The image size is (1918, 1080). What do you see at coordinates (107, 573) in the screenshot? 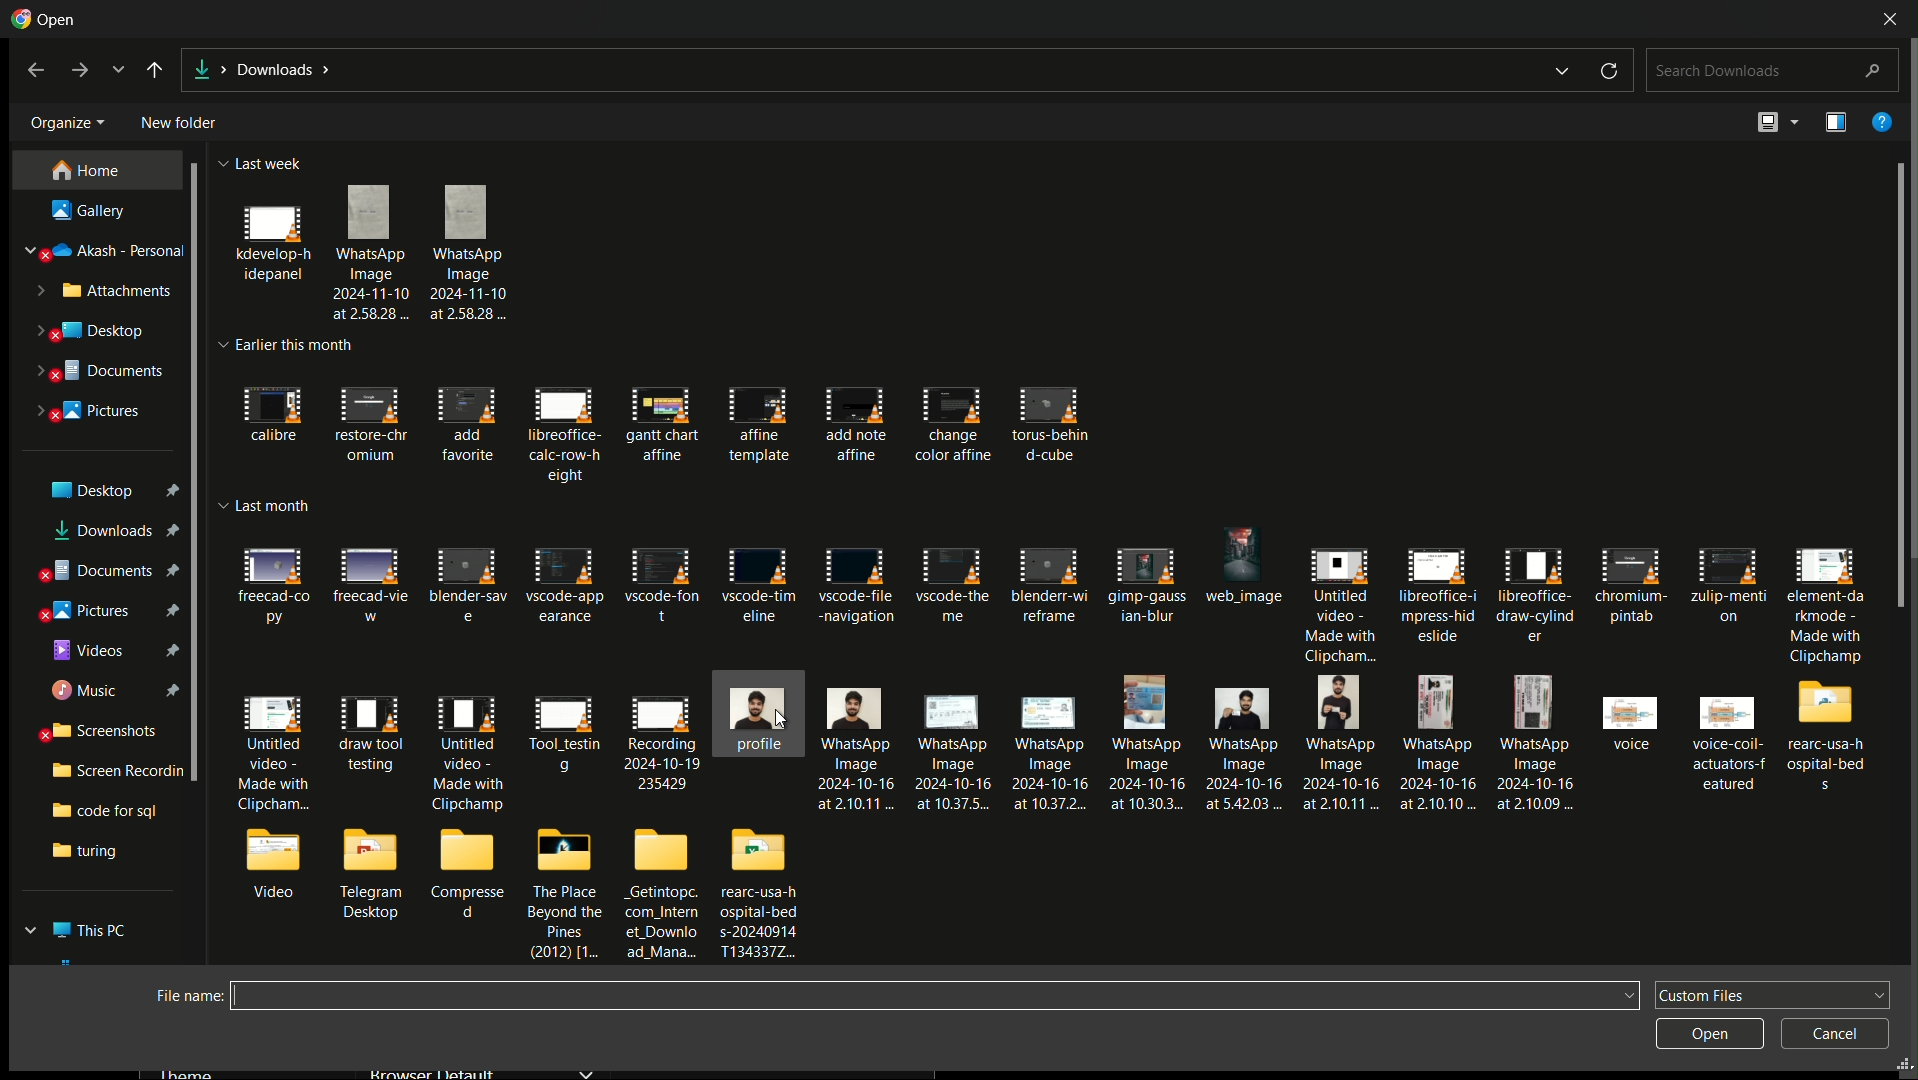
I see `document` at bounding box center [107, 573].